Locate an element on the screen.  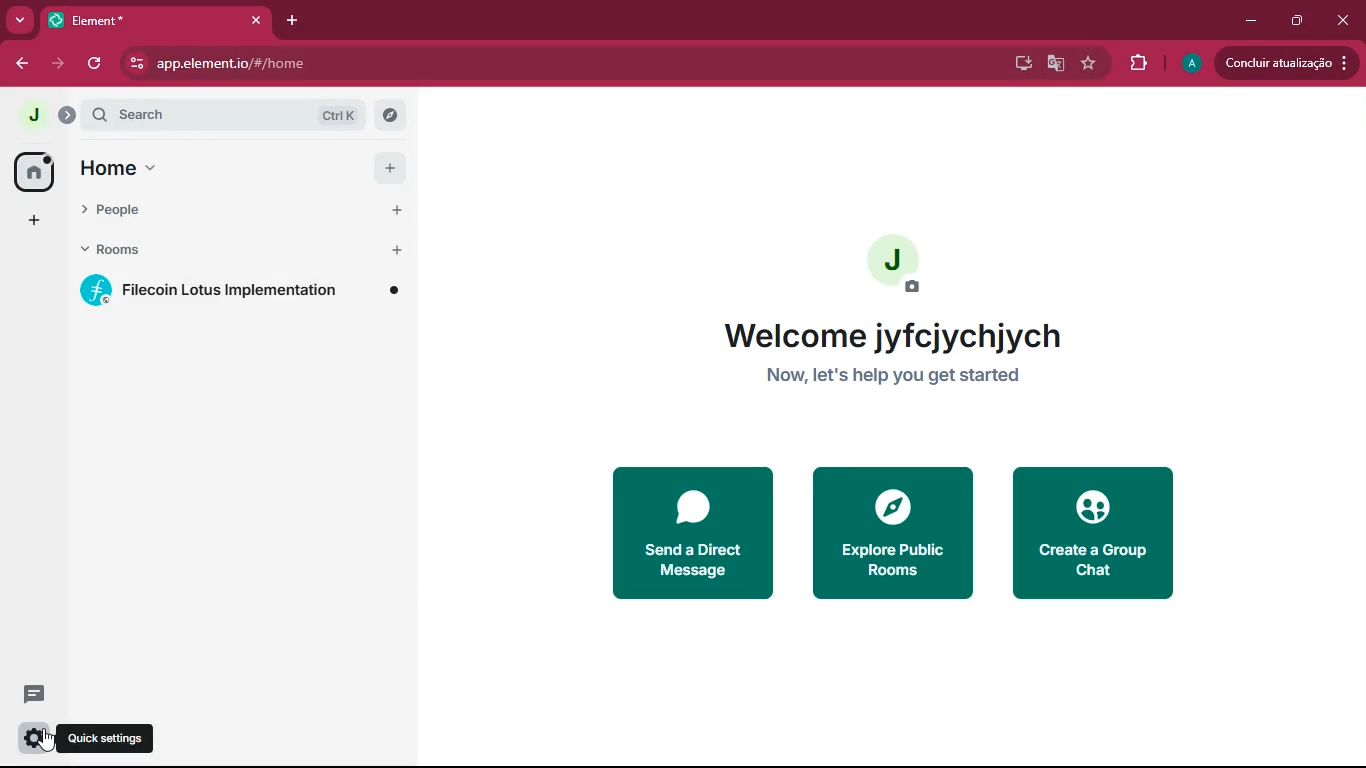
message is located at coordinates (32, 697).